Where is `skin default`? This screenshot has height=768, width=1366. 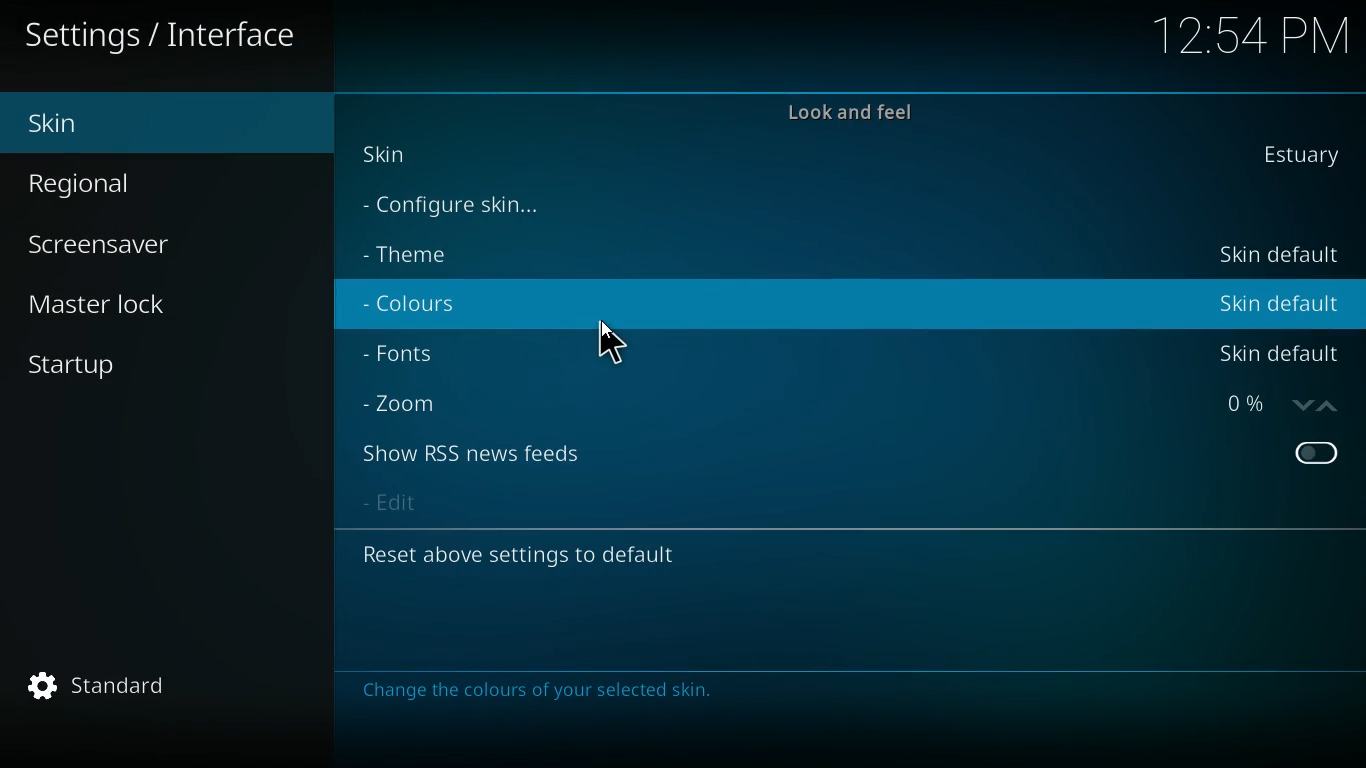
skin default is located at coordinates (1282, 353).